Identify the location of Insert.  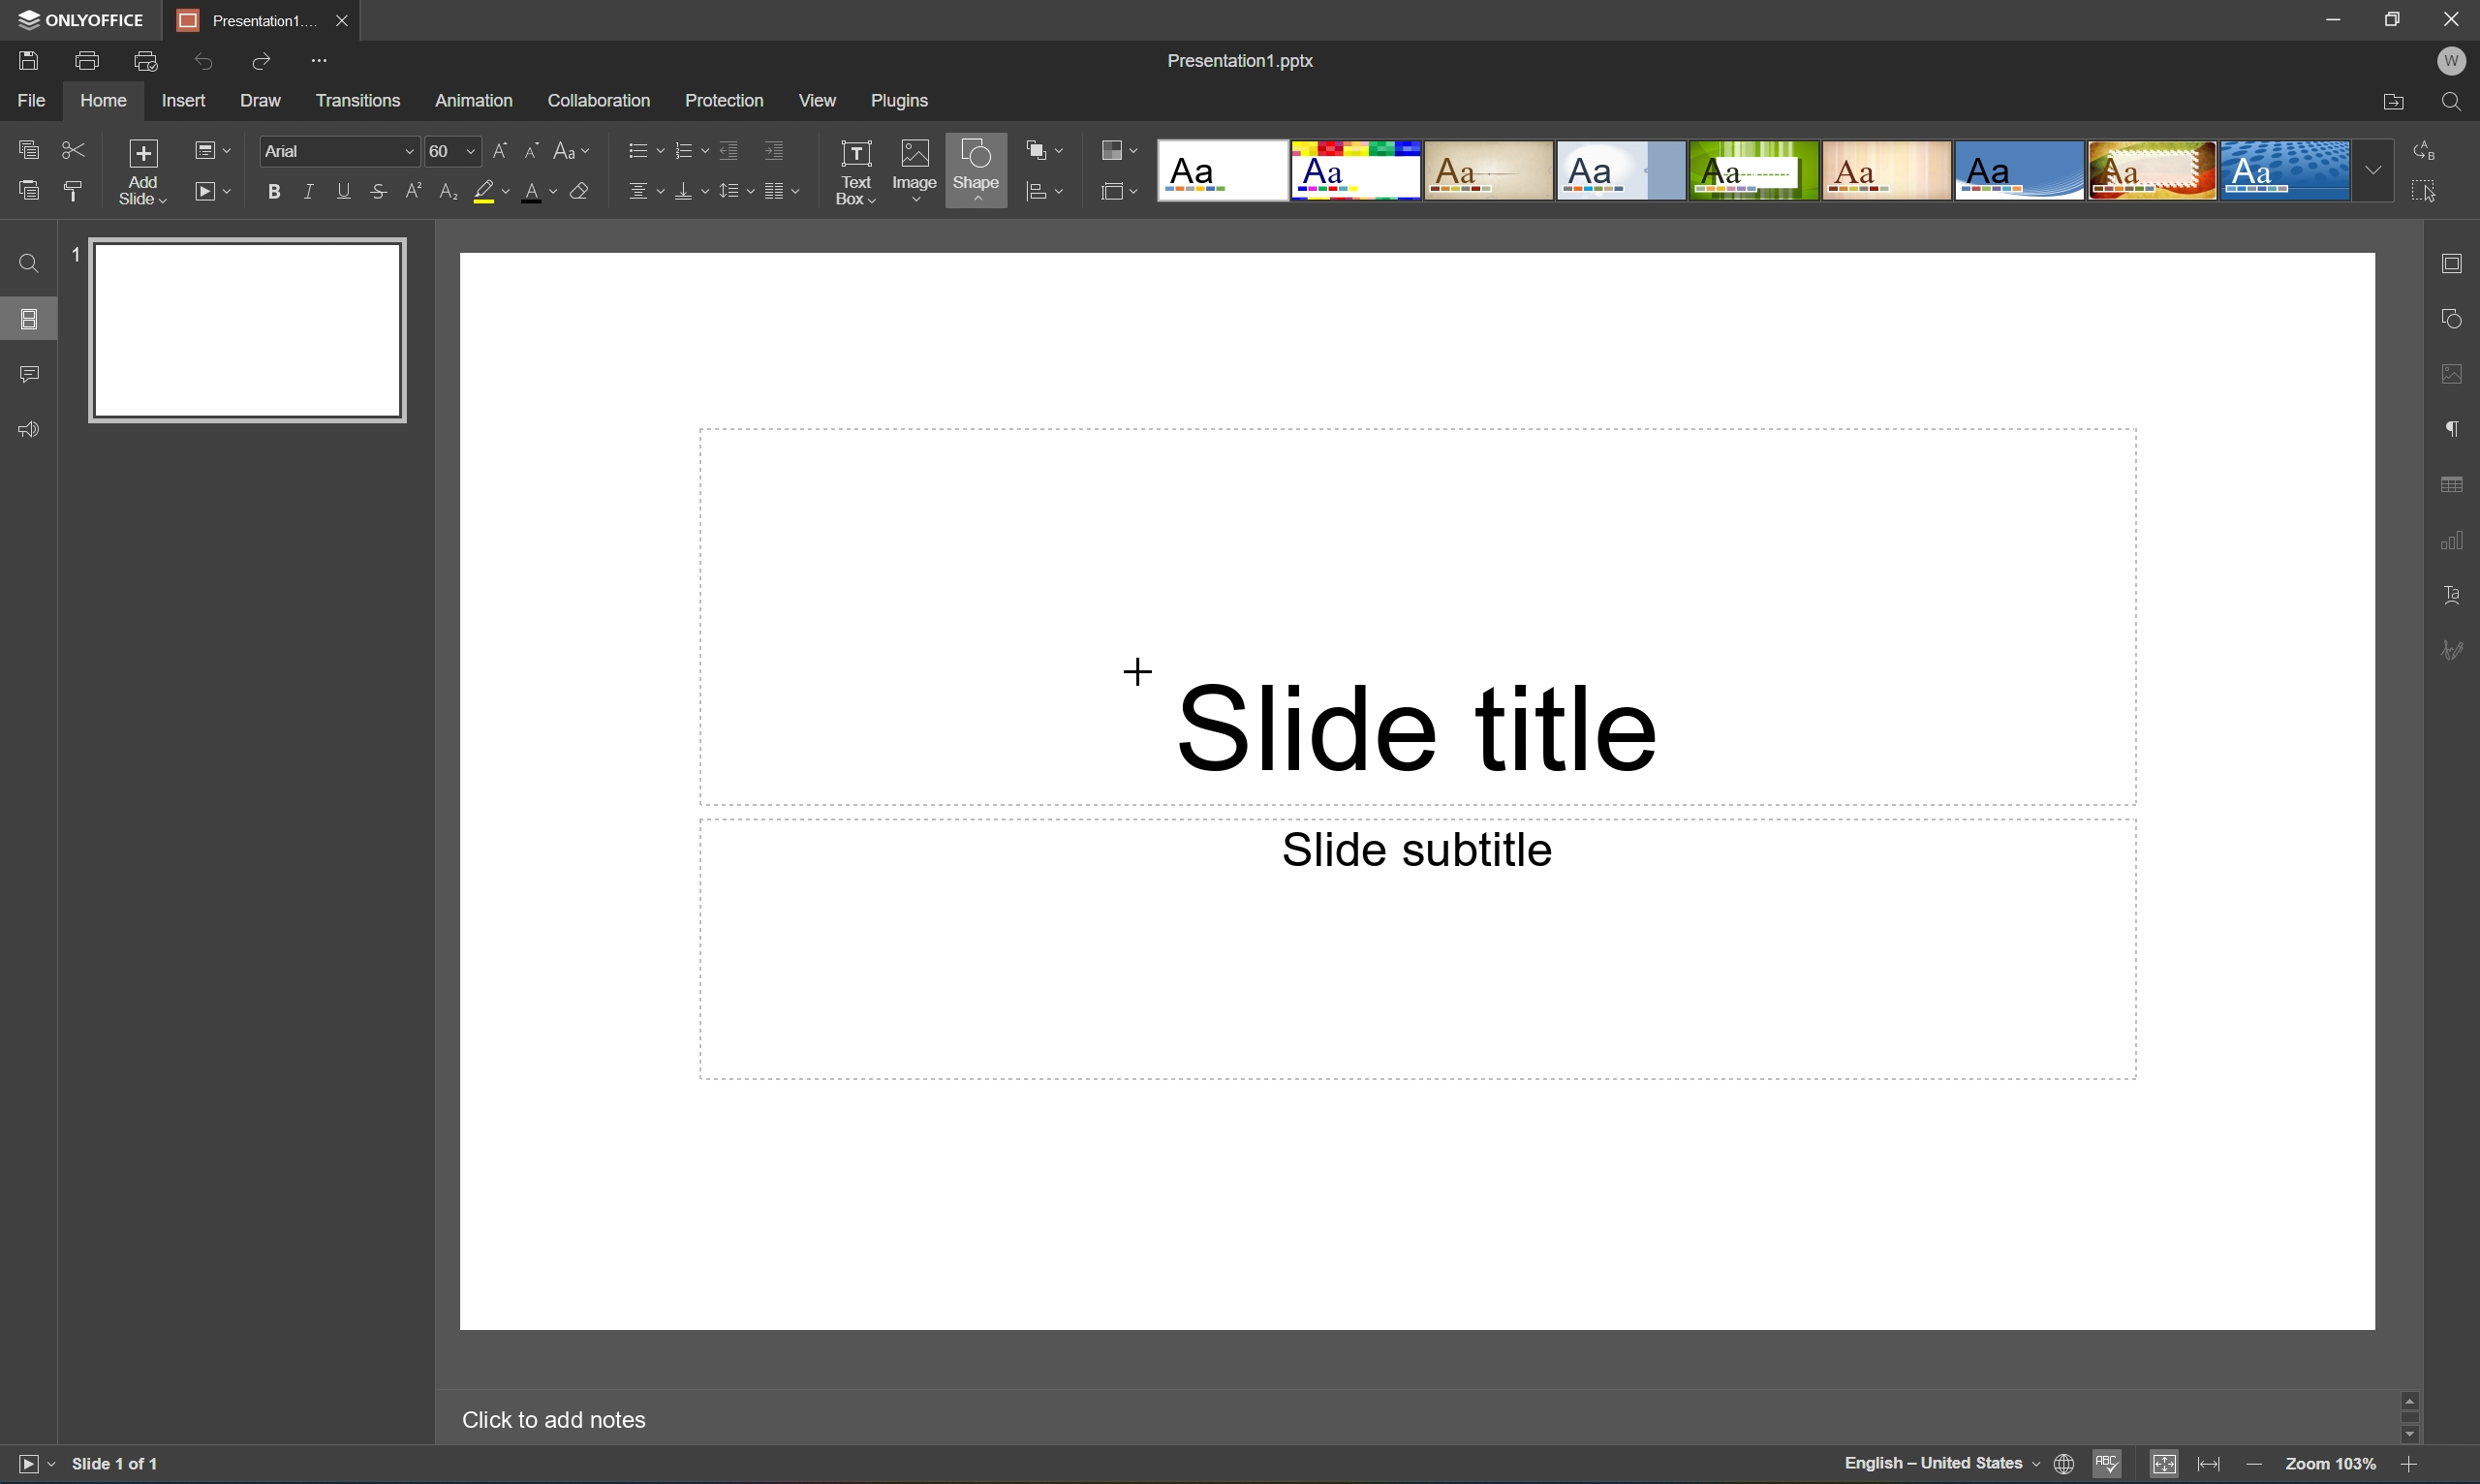
(188, 102).